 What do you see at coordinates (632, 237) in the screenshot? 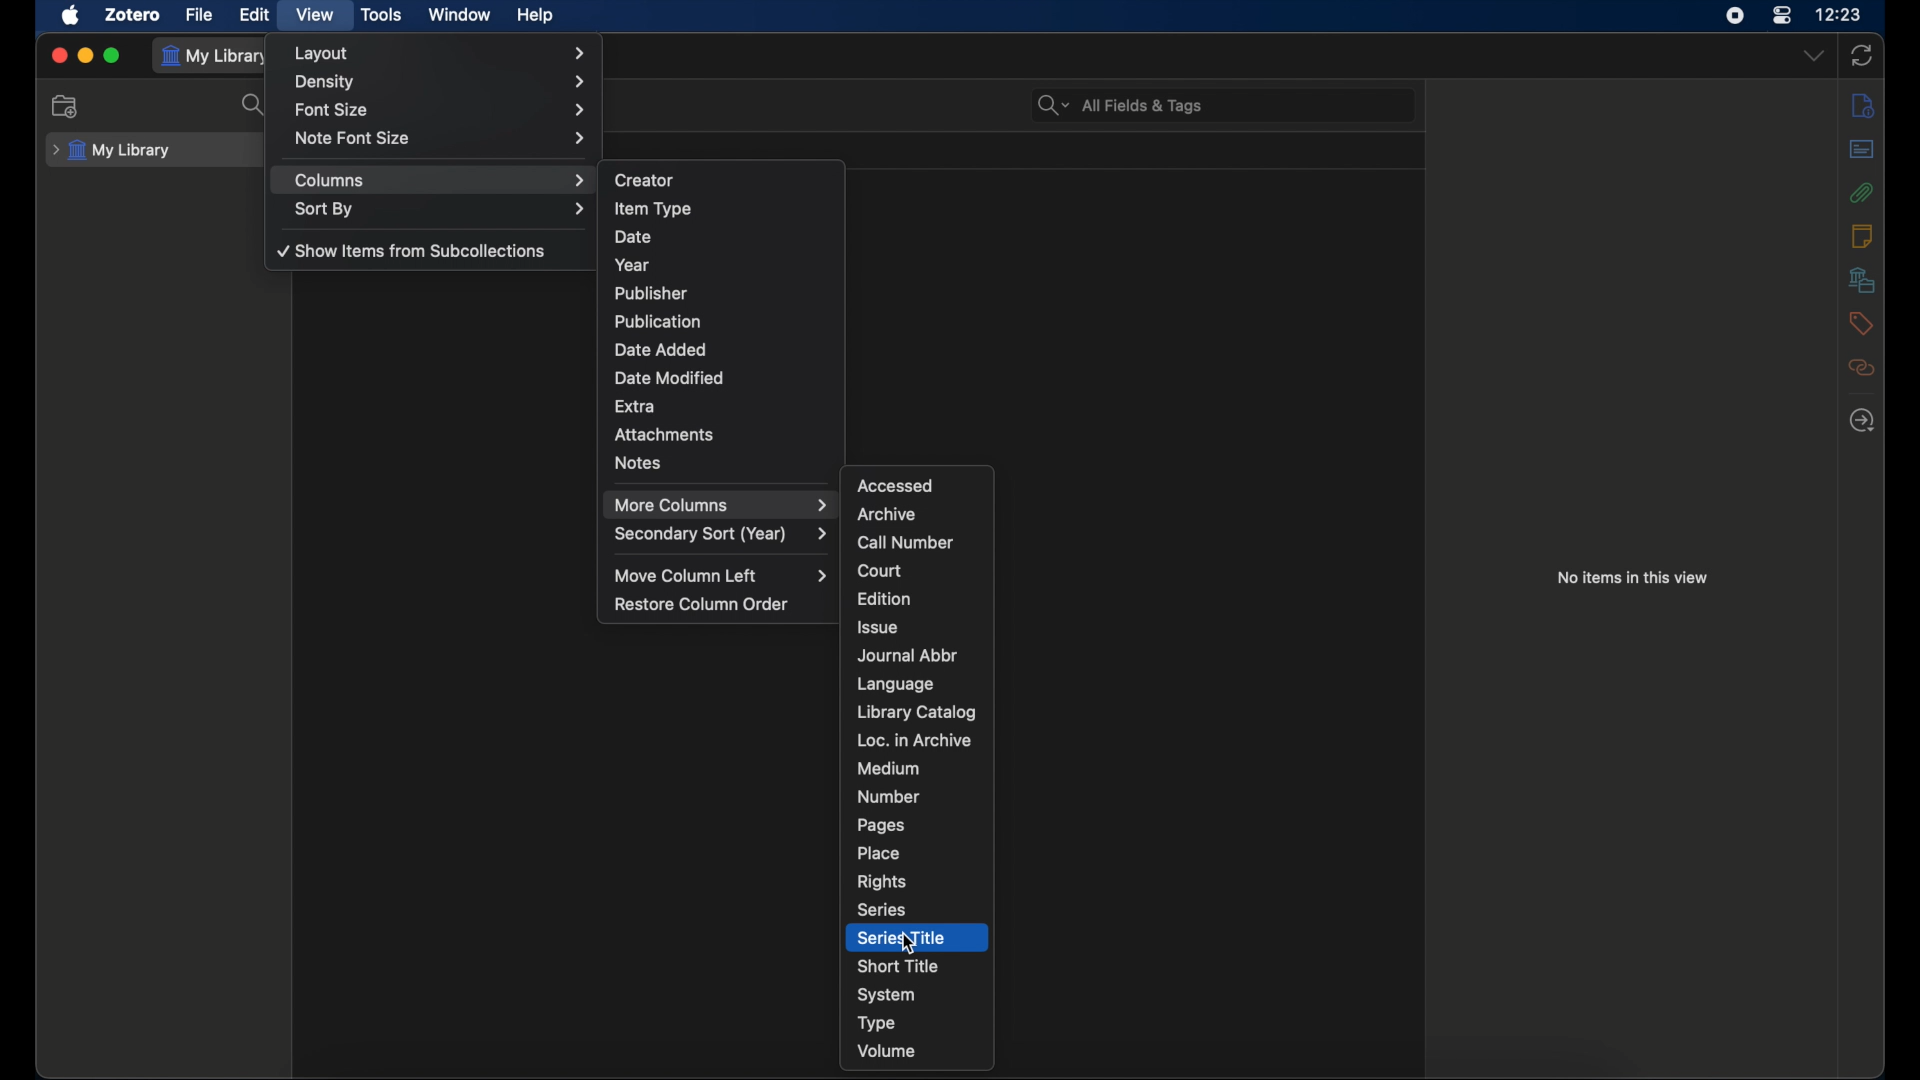
I see `date` at bounding box center [632, 237].